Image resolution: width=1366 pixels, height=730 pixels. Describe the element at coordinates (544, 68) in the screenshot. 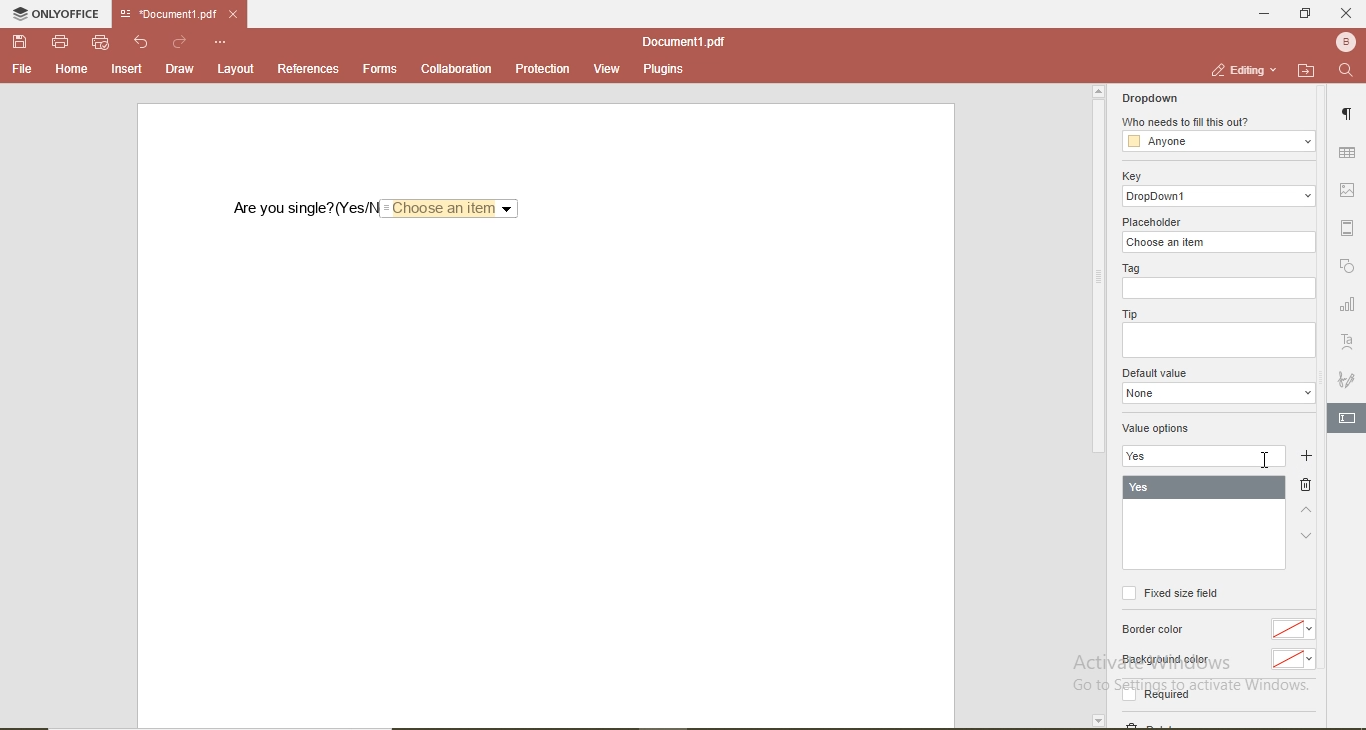

I see `protection` at that location.